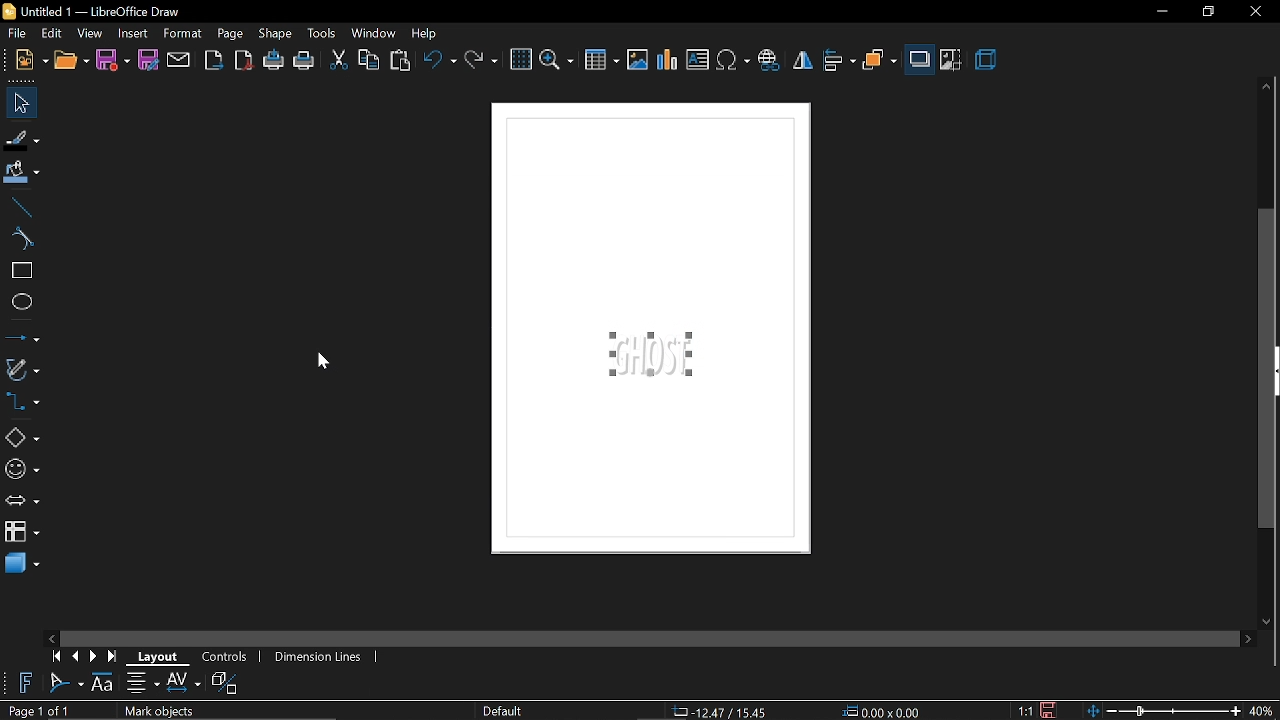 The image size is (1280, 720). I want to click on Cursor, so click(323, 362).